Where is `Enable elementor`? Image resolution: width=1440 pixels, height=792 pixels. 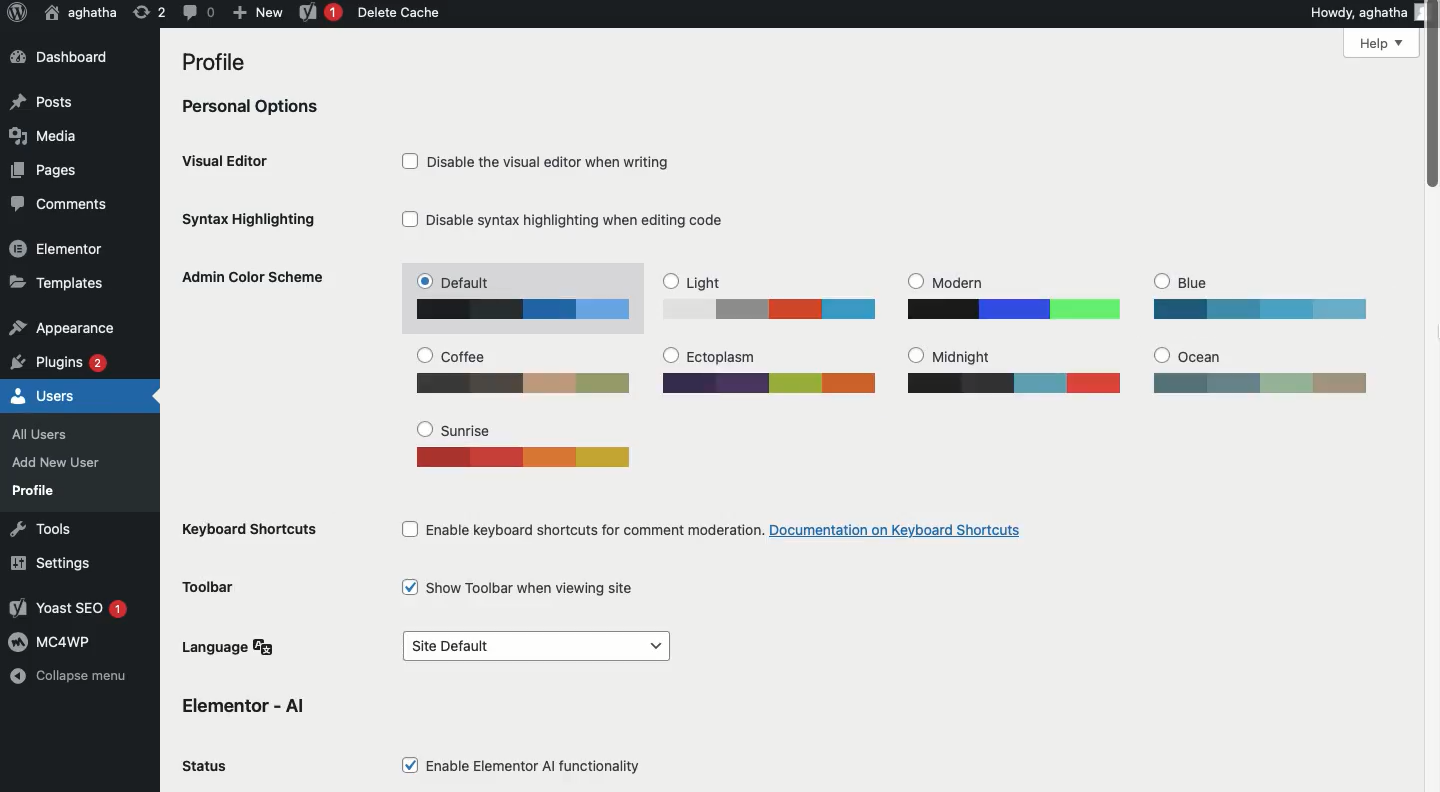 Enable elementor is located at coordinates (521, 762).